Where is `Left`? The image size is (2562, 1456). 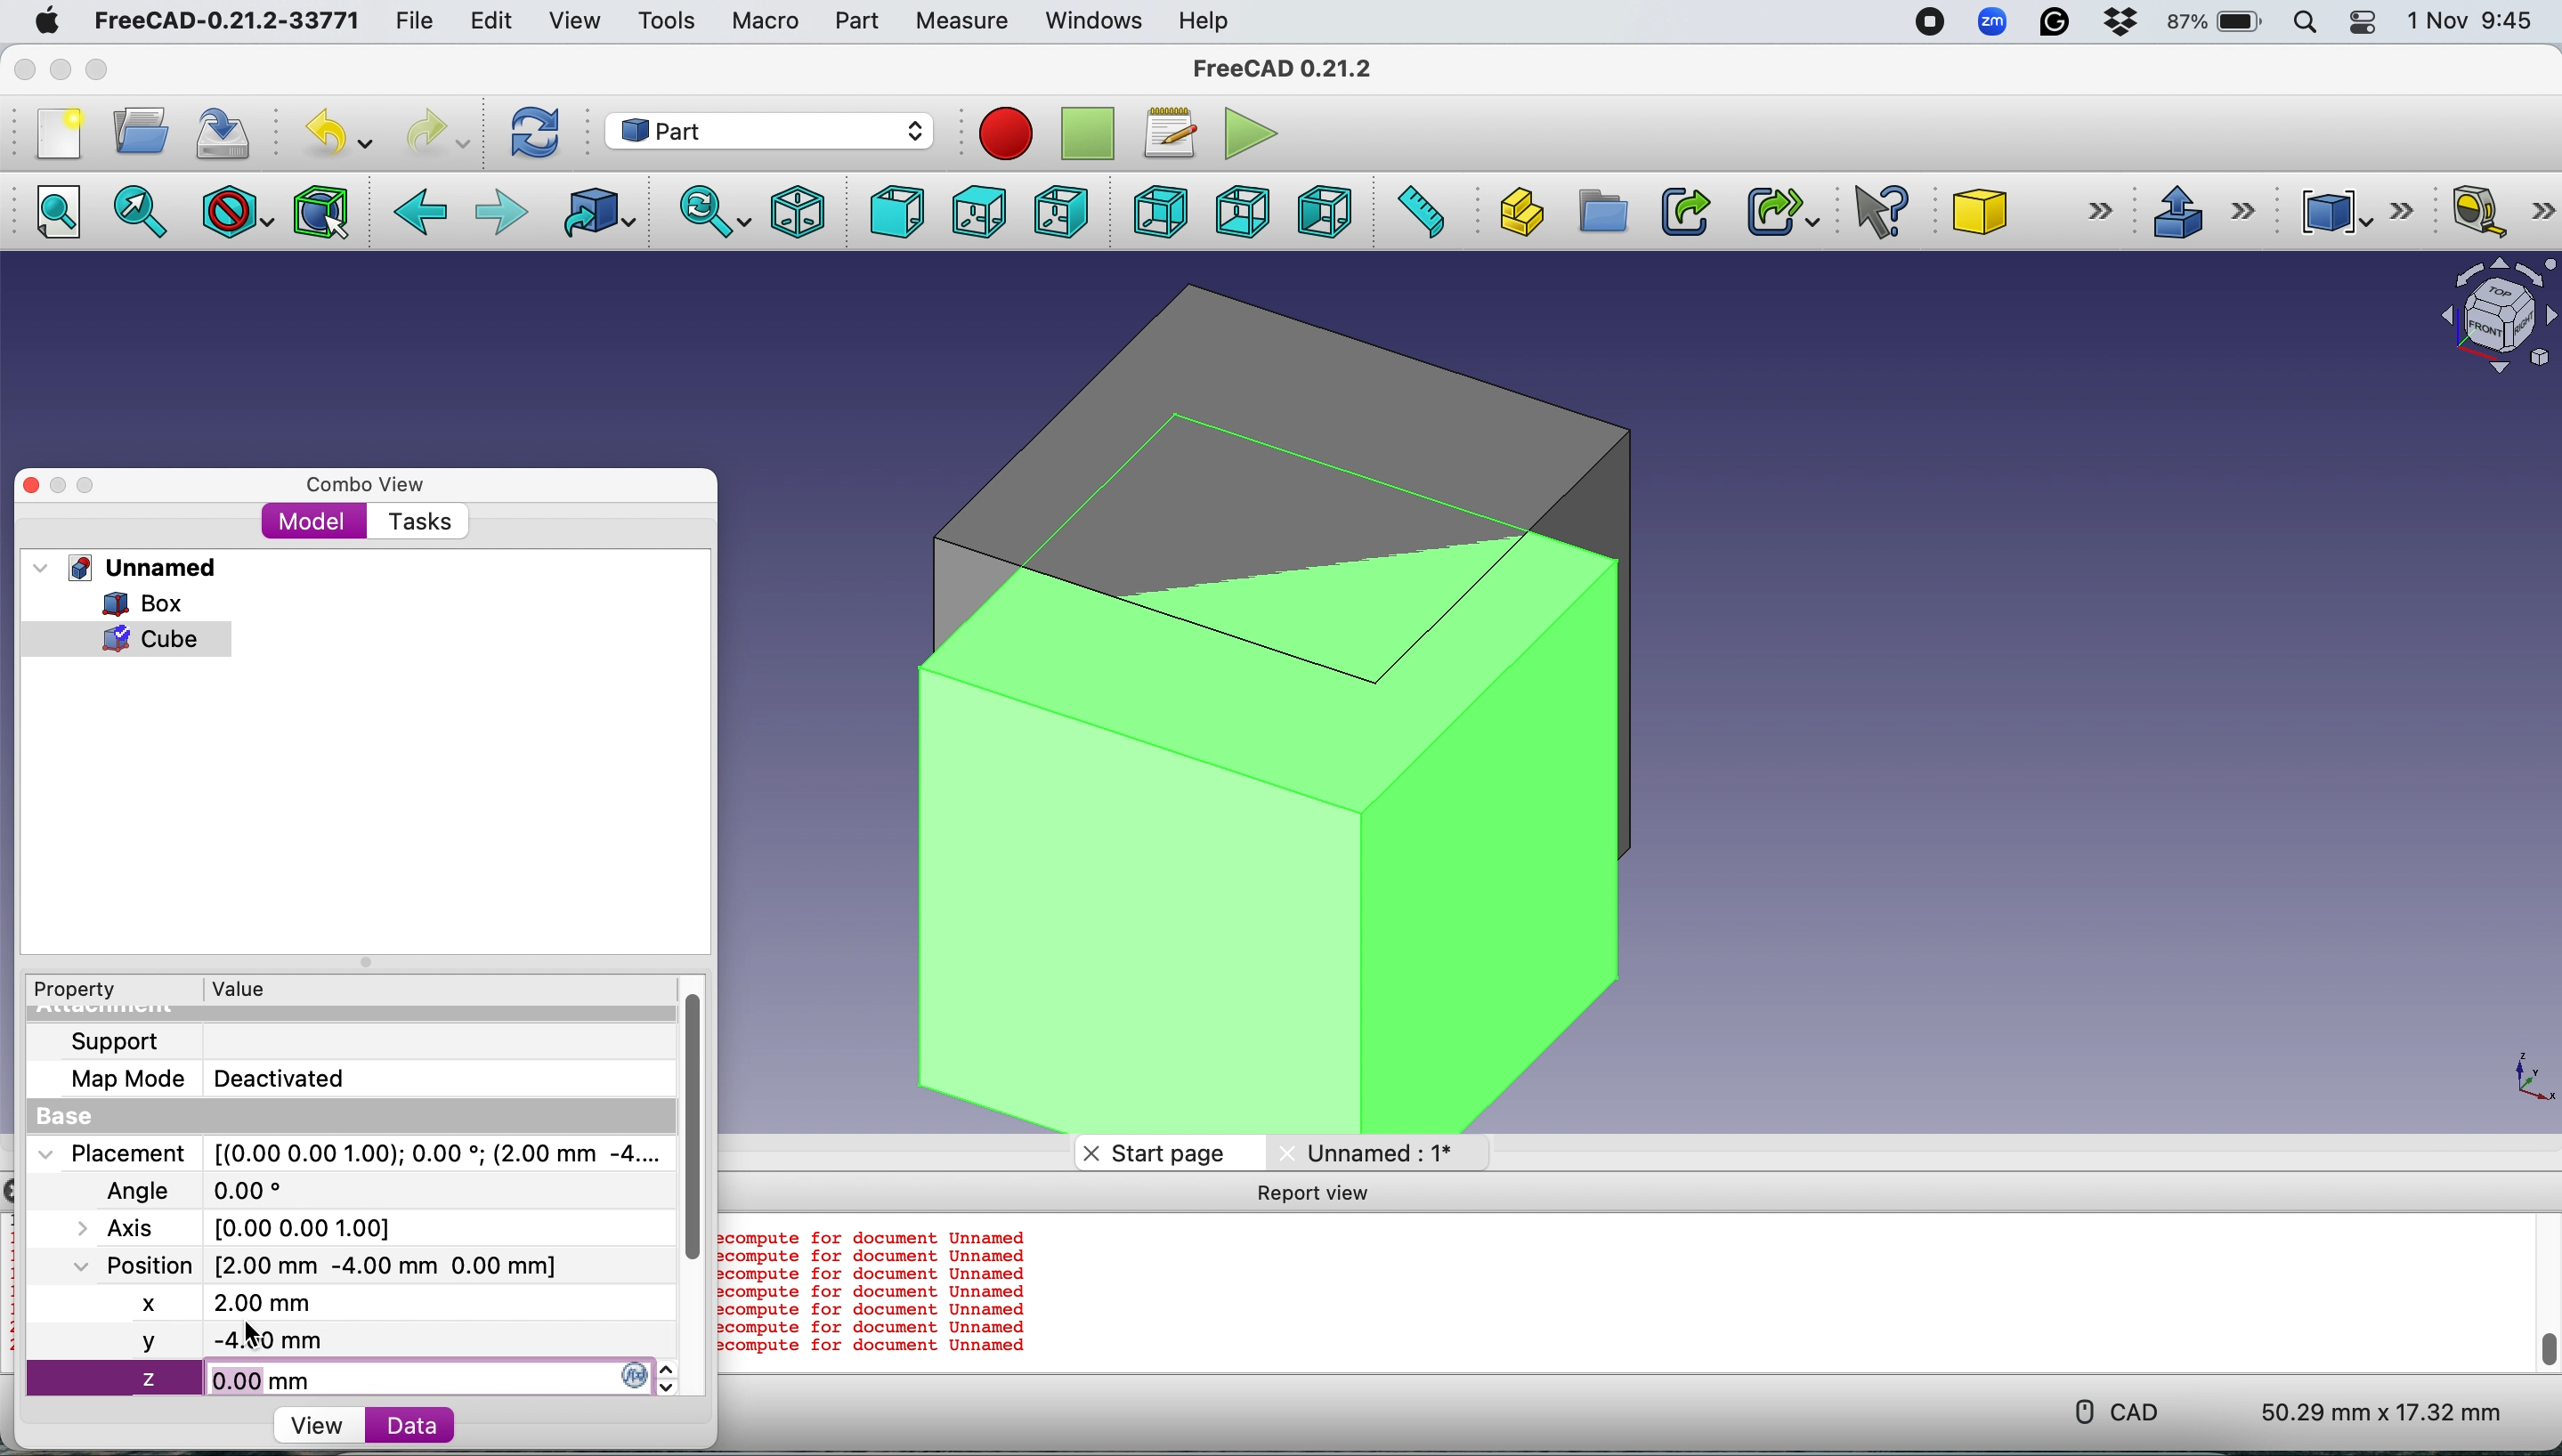
Left is located at coordinates (1323, 211).